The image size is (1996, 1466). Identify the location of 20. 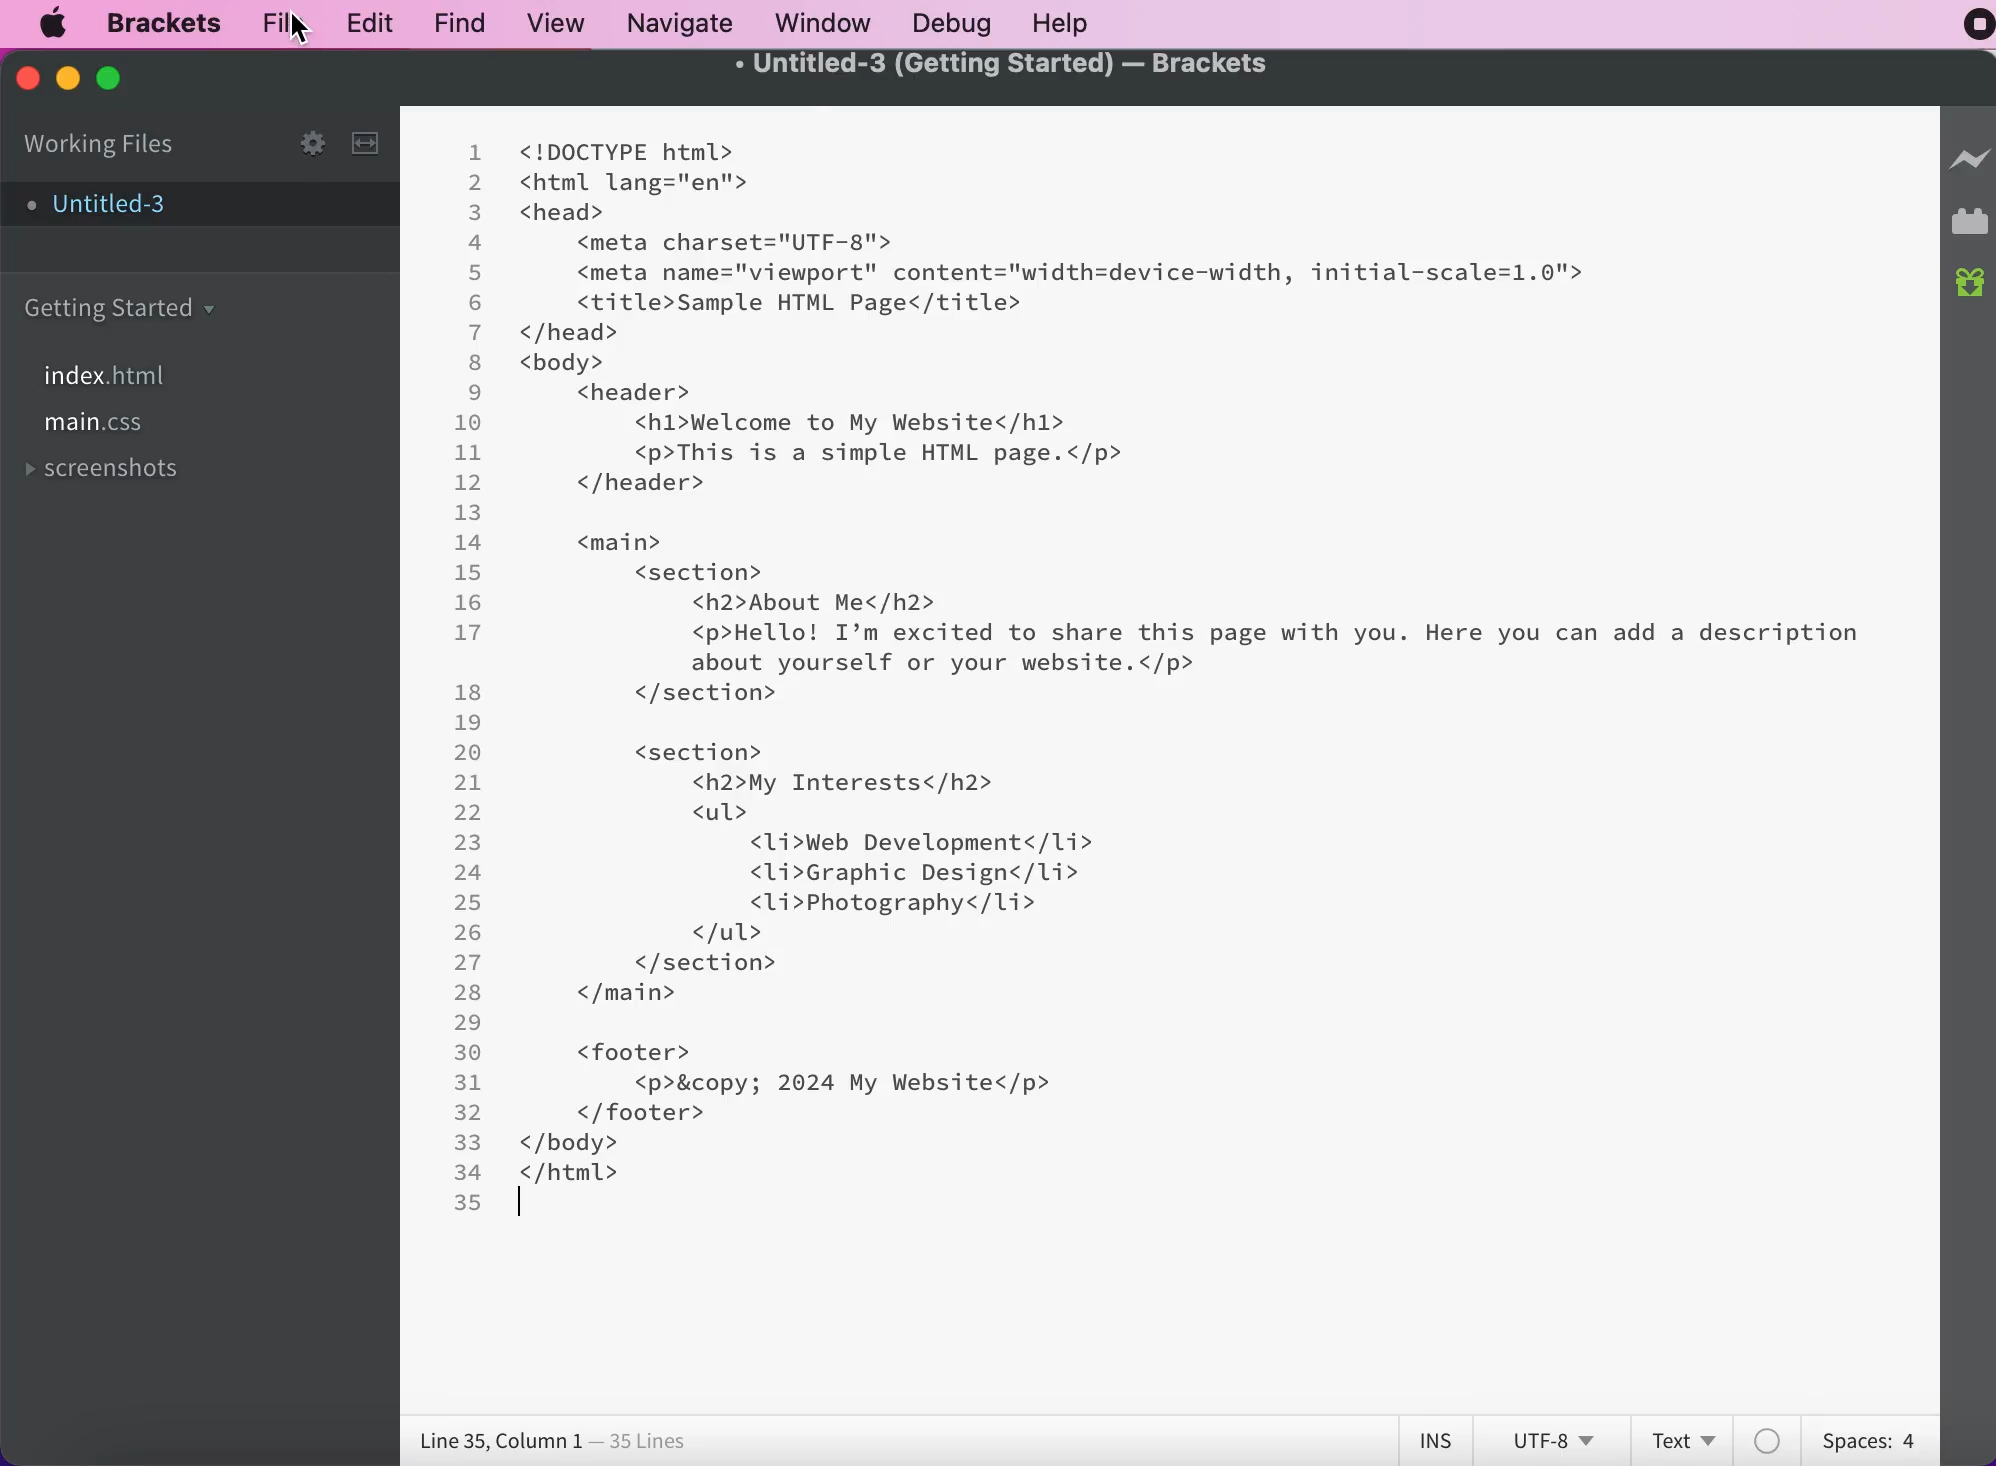
(468, 753).